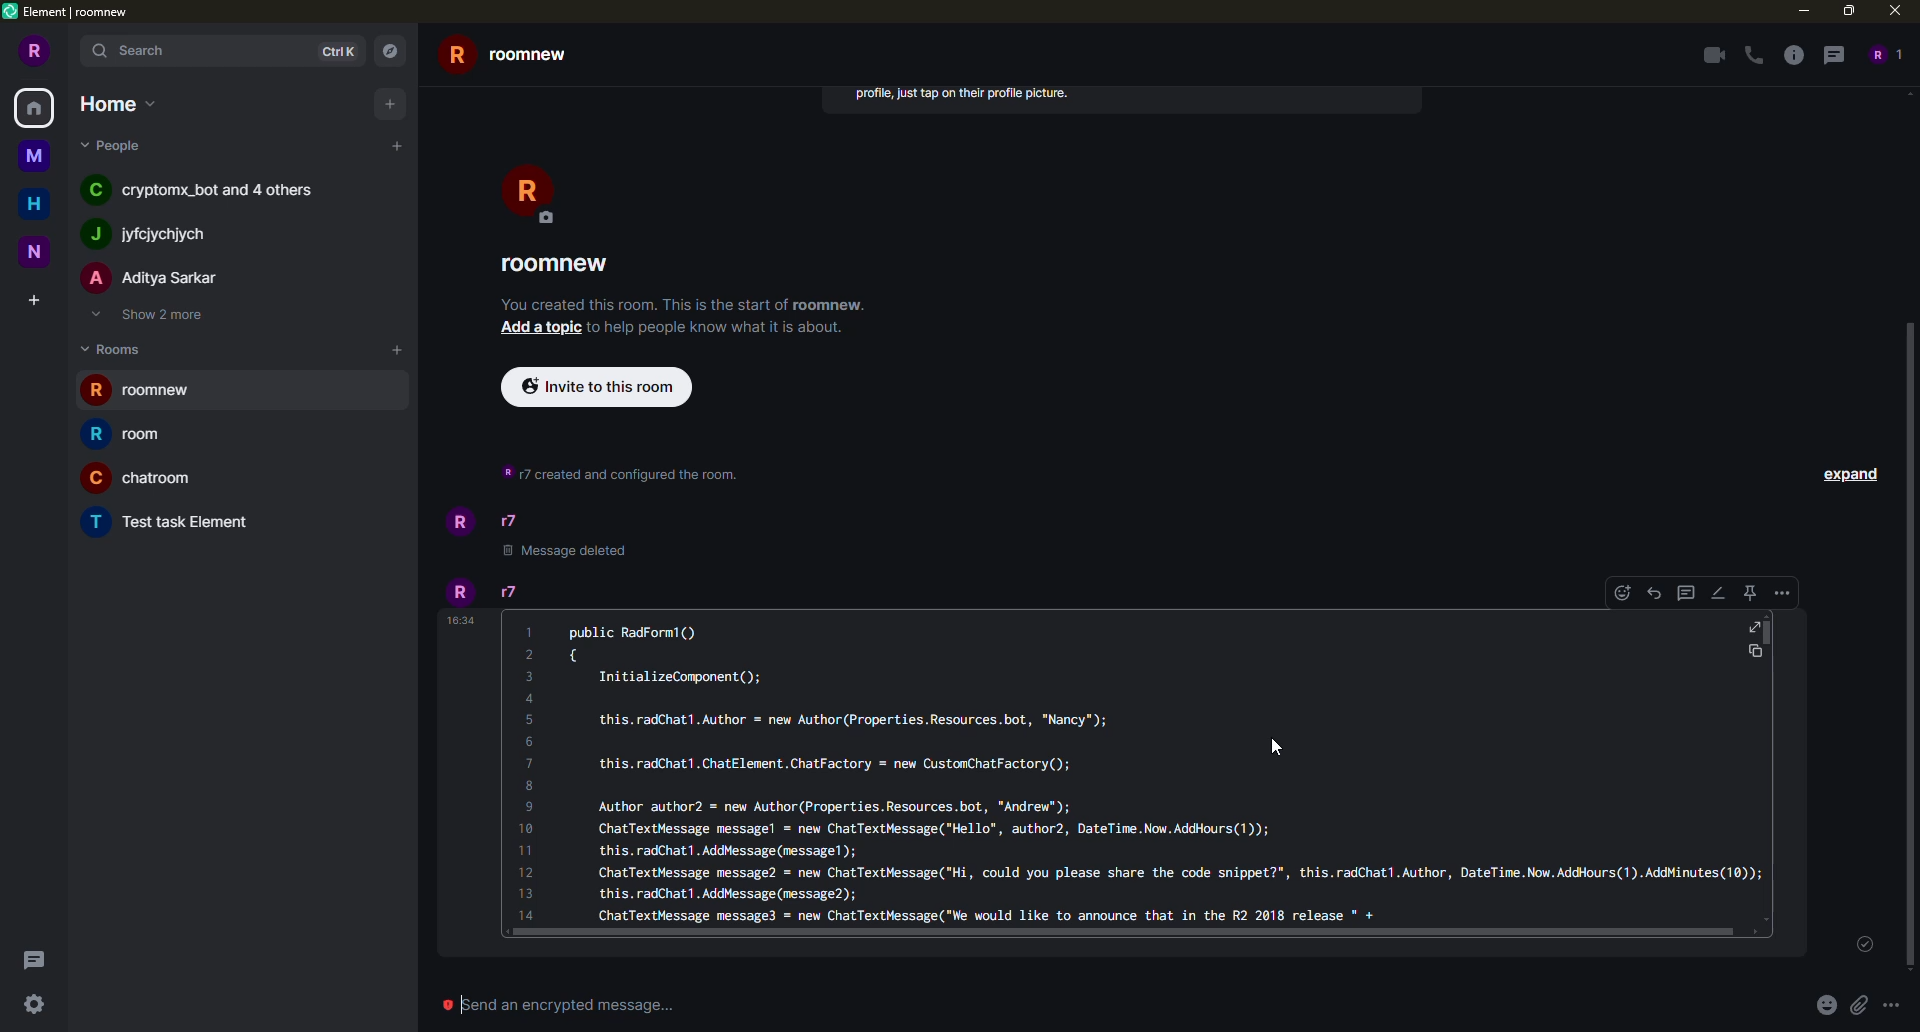 The image size is (1920, 1032). What do you see at coordinates (175, 523) in the screenshot?
I see `room` at bounding box center [175, 523].